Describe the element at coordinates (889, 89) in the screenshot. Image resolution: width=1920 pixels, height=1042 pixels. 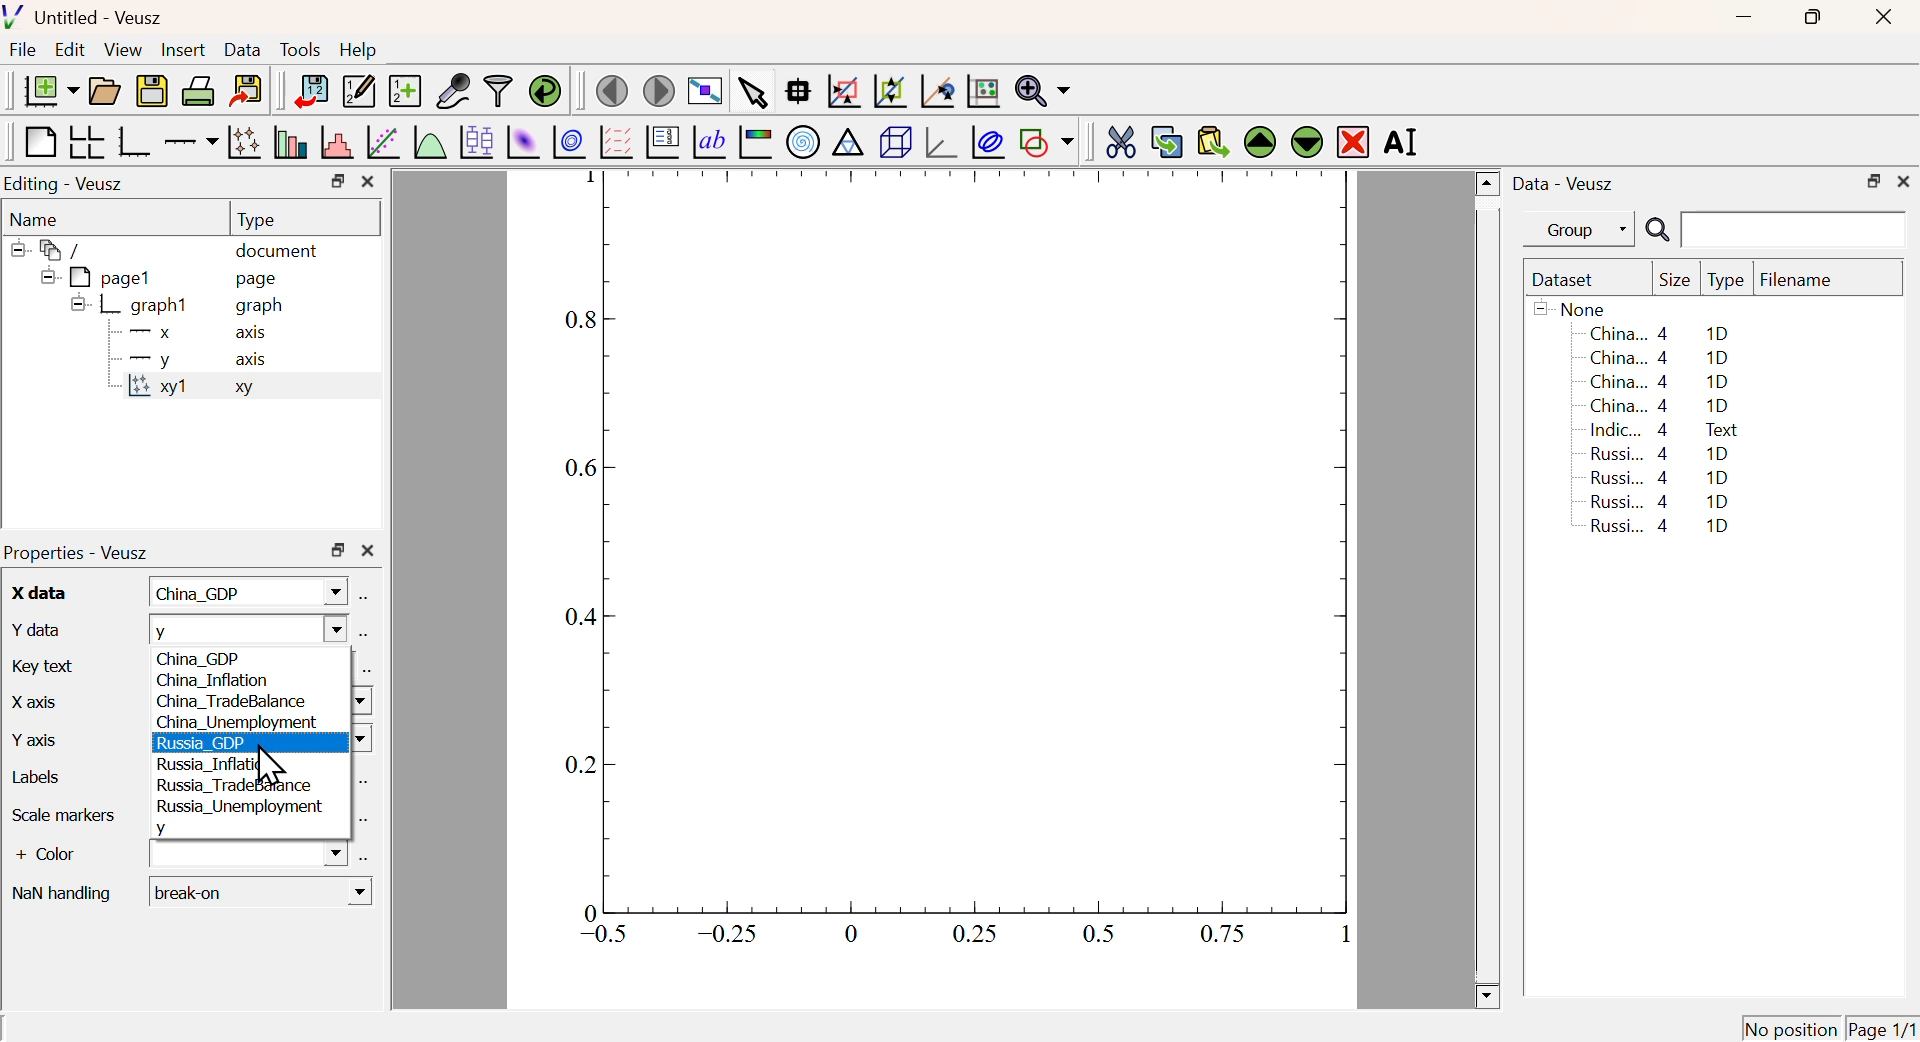
I see `Zoom out graph axis` at that location.